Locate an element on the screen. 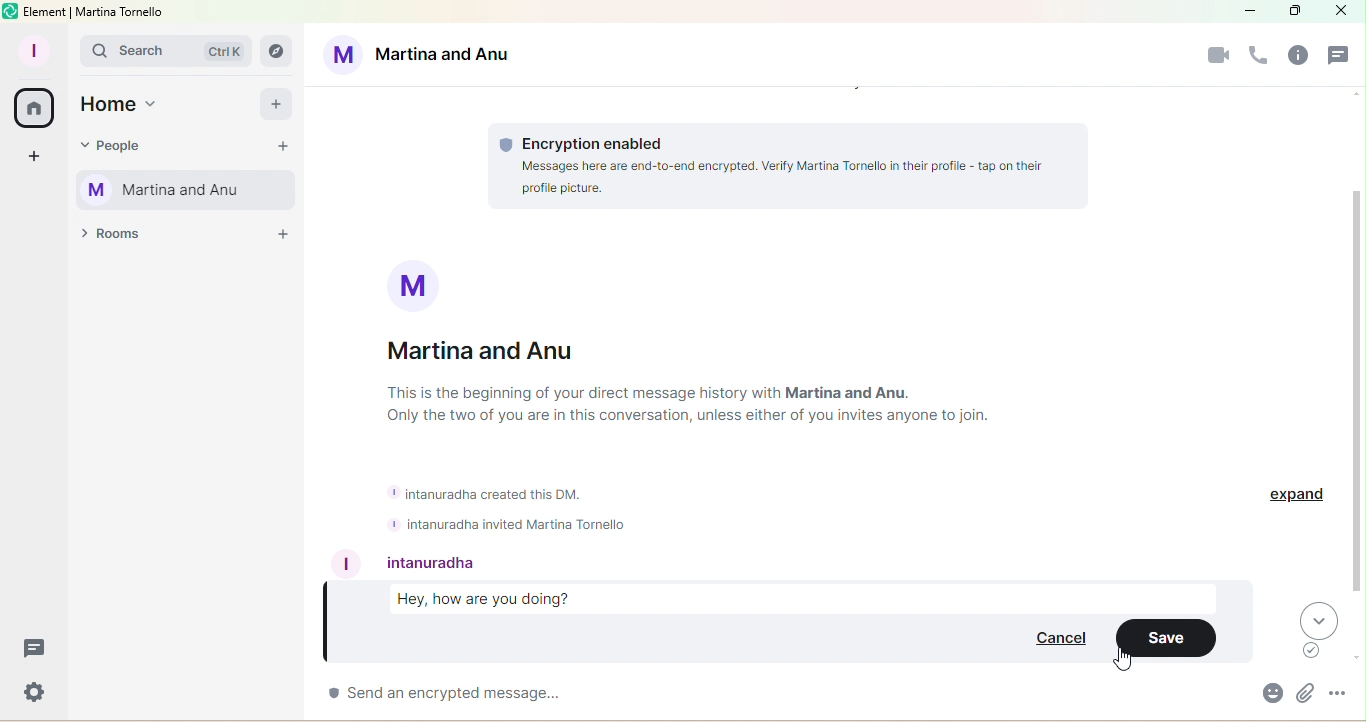  People is located at coordinates (119, 142).